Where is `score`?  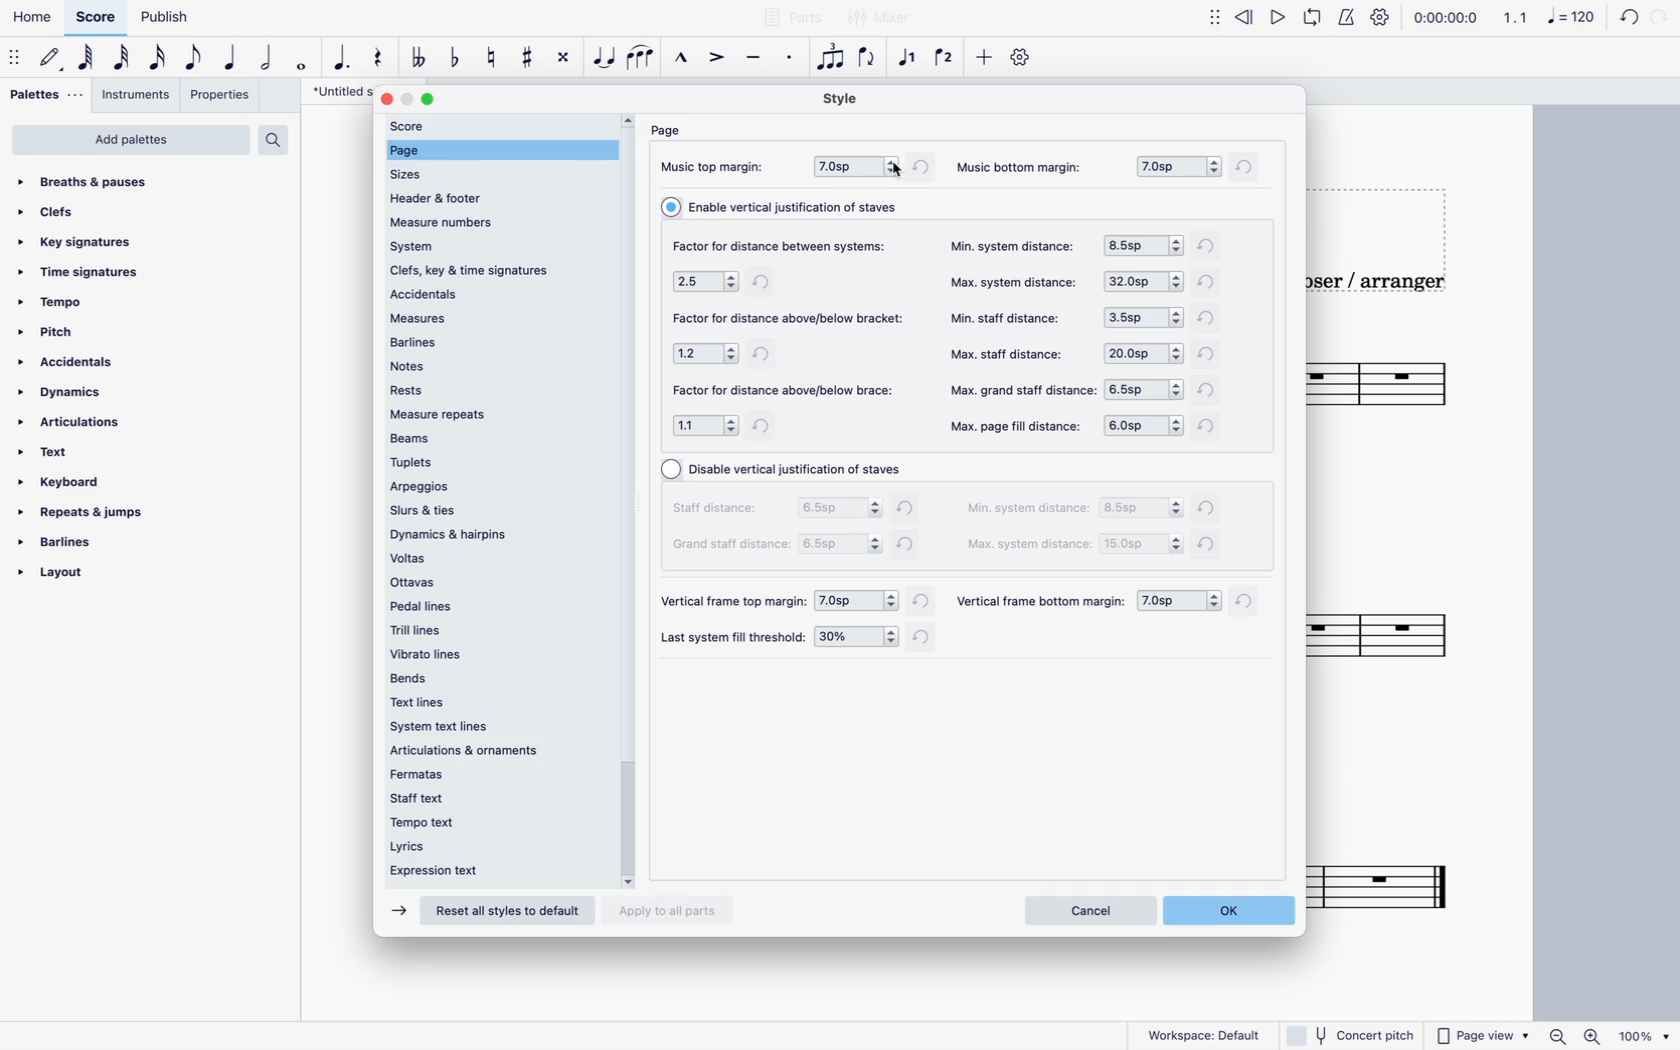
score is located at coordinates (1398, 634).